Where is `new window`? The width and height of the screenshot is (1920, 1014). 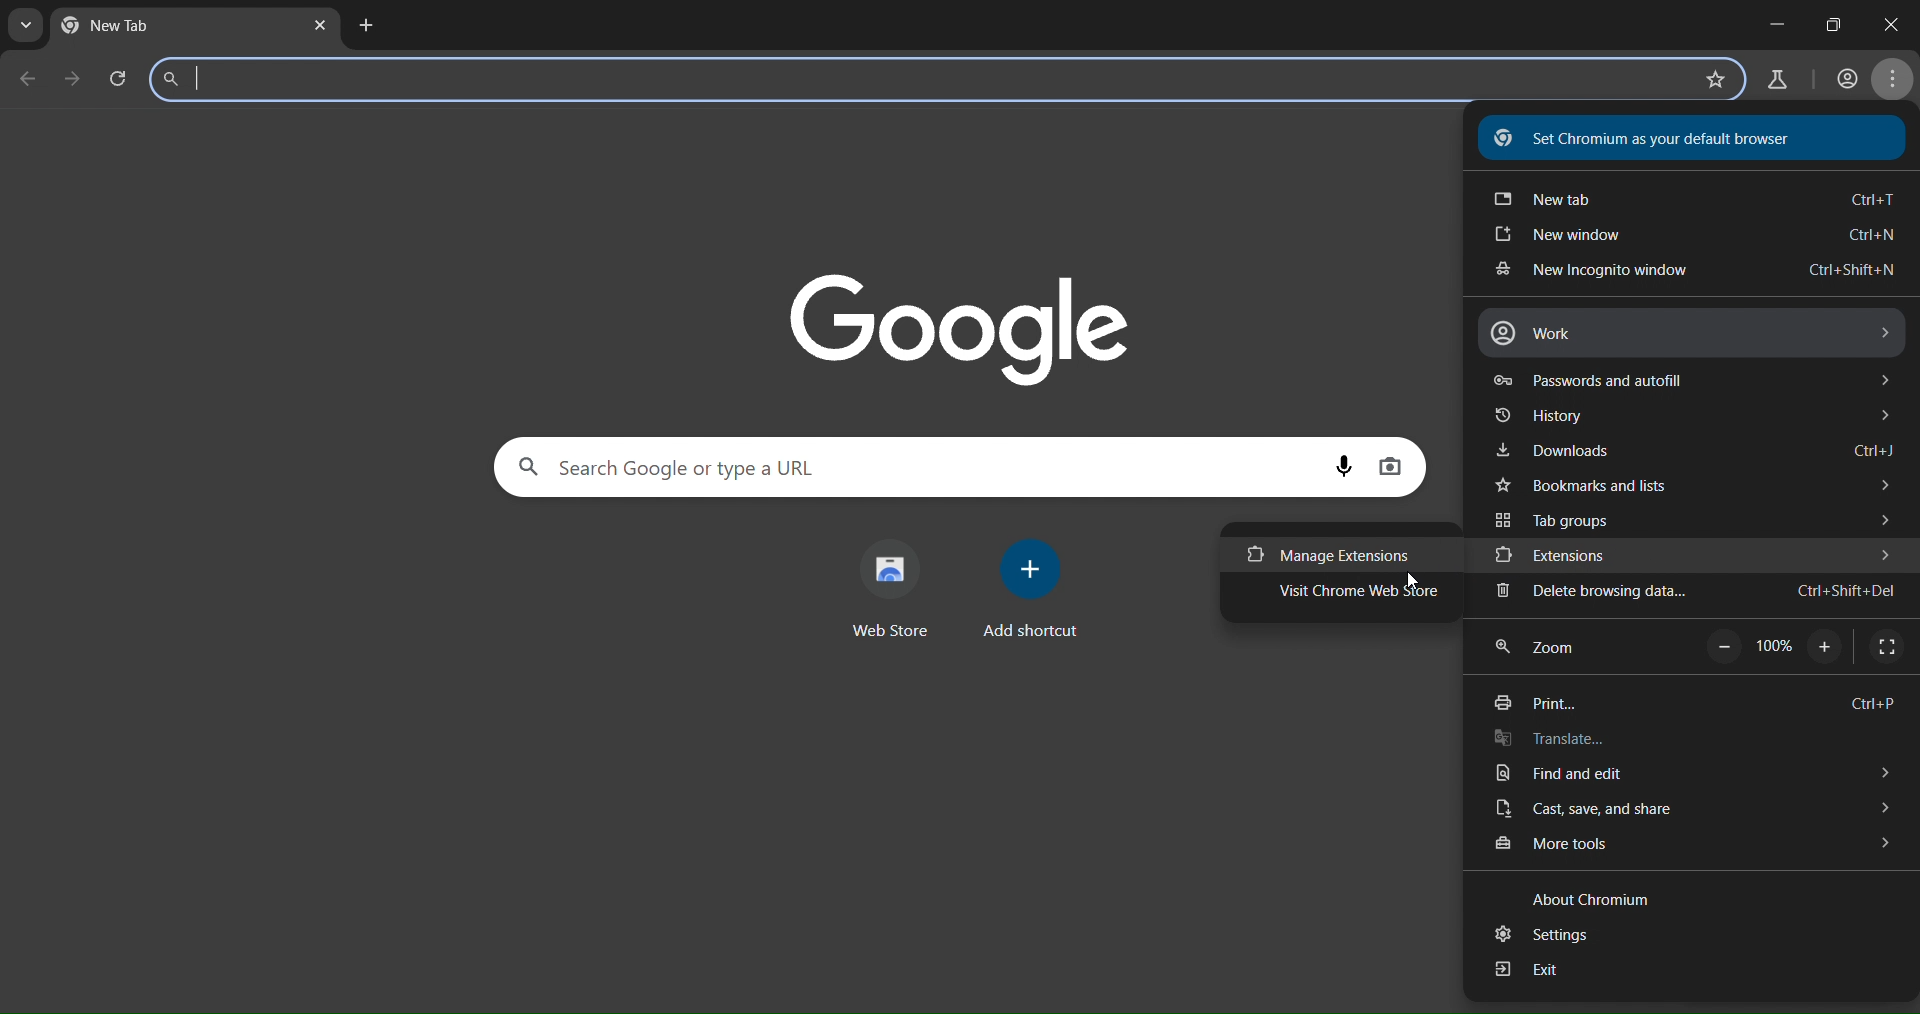
new window is located at coordinates (1696, 235).